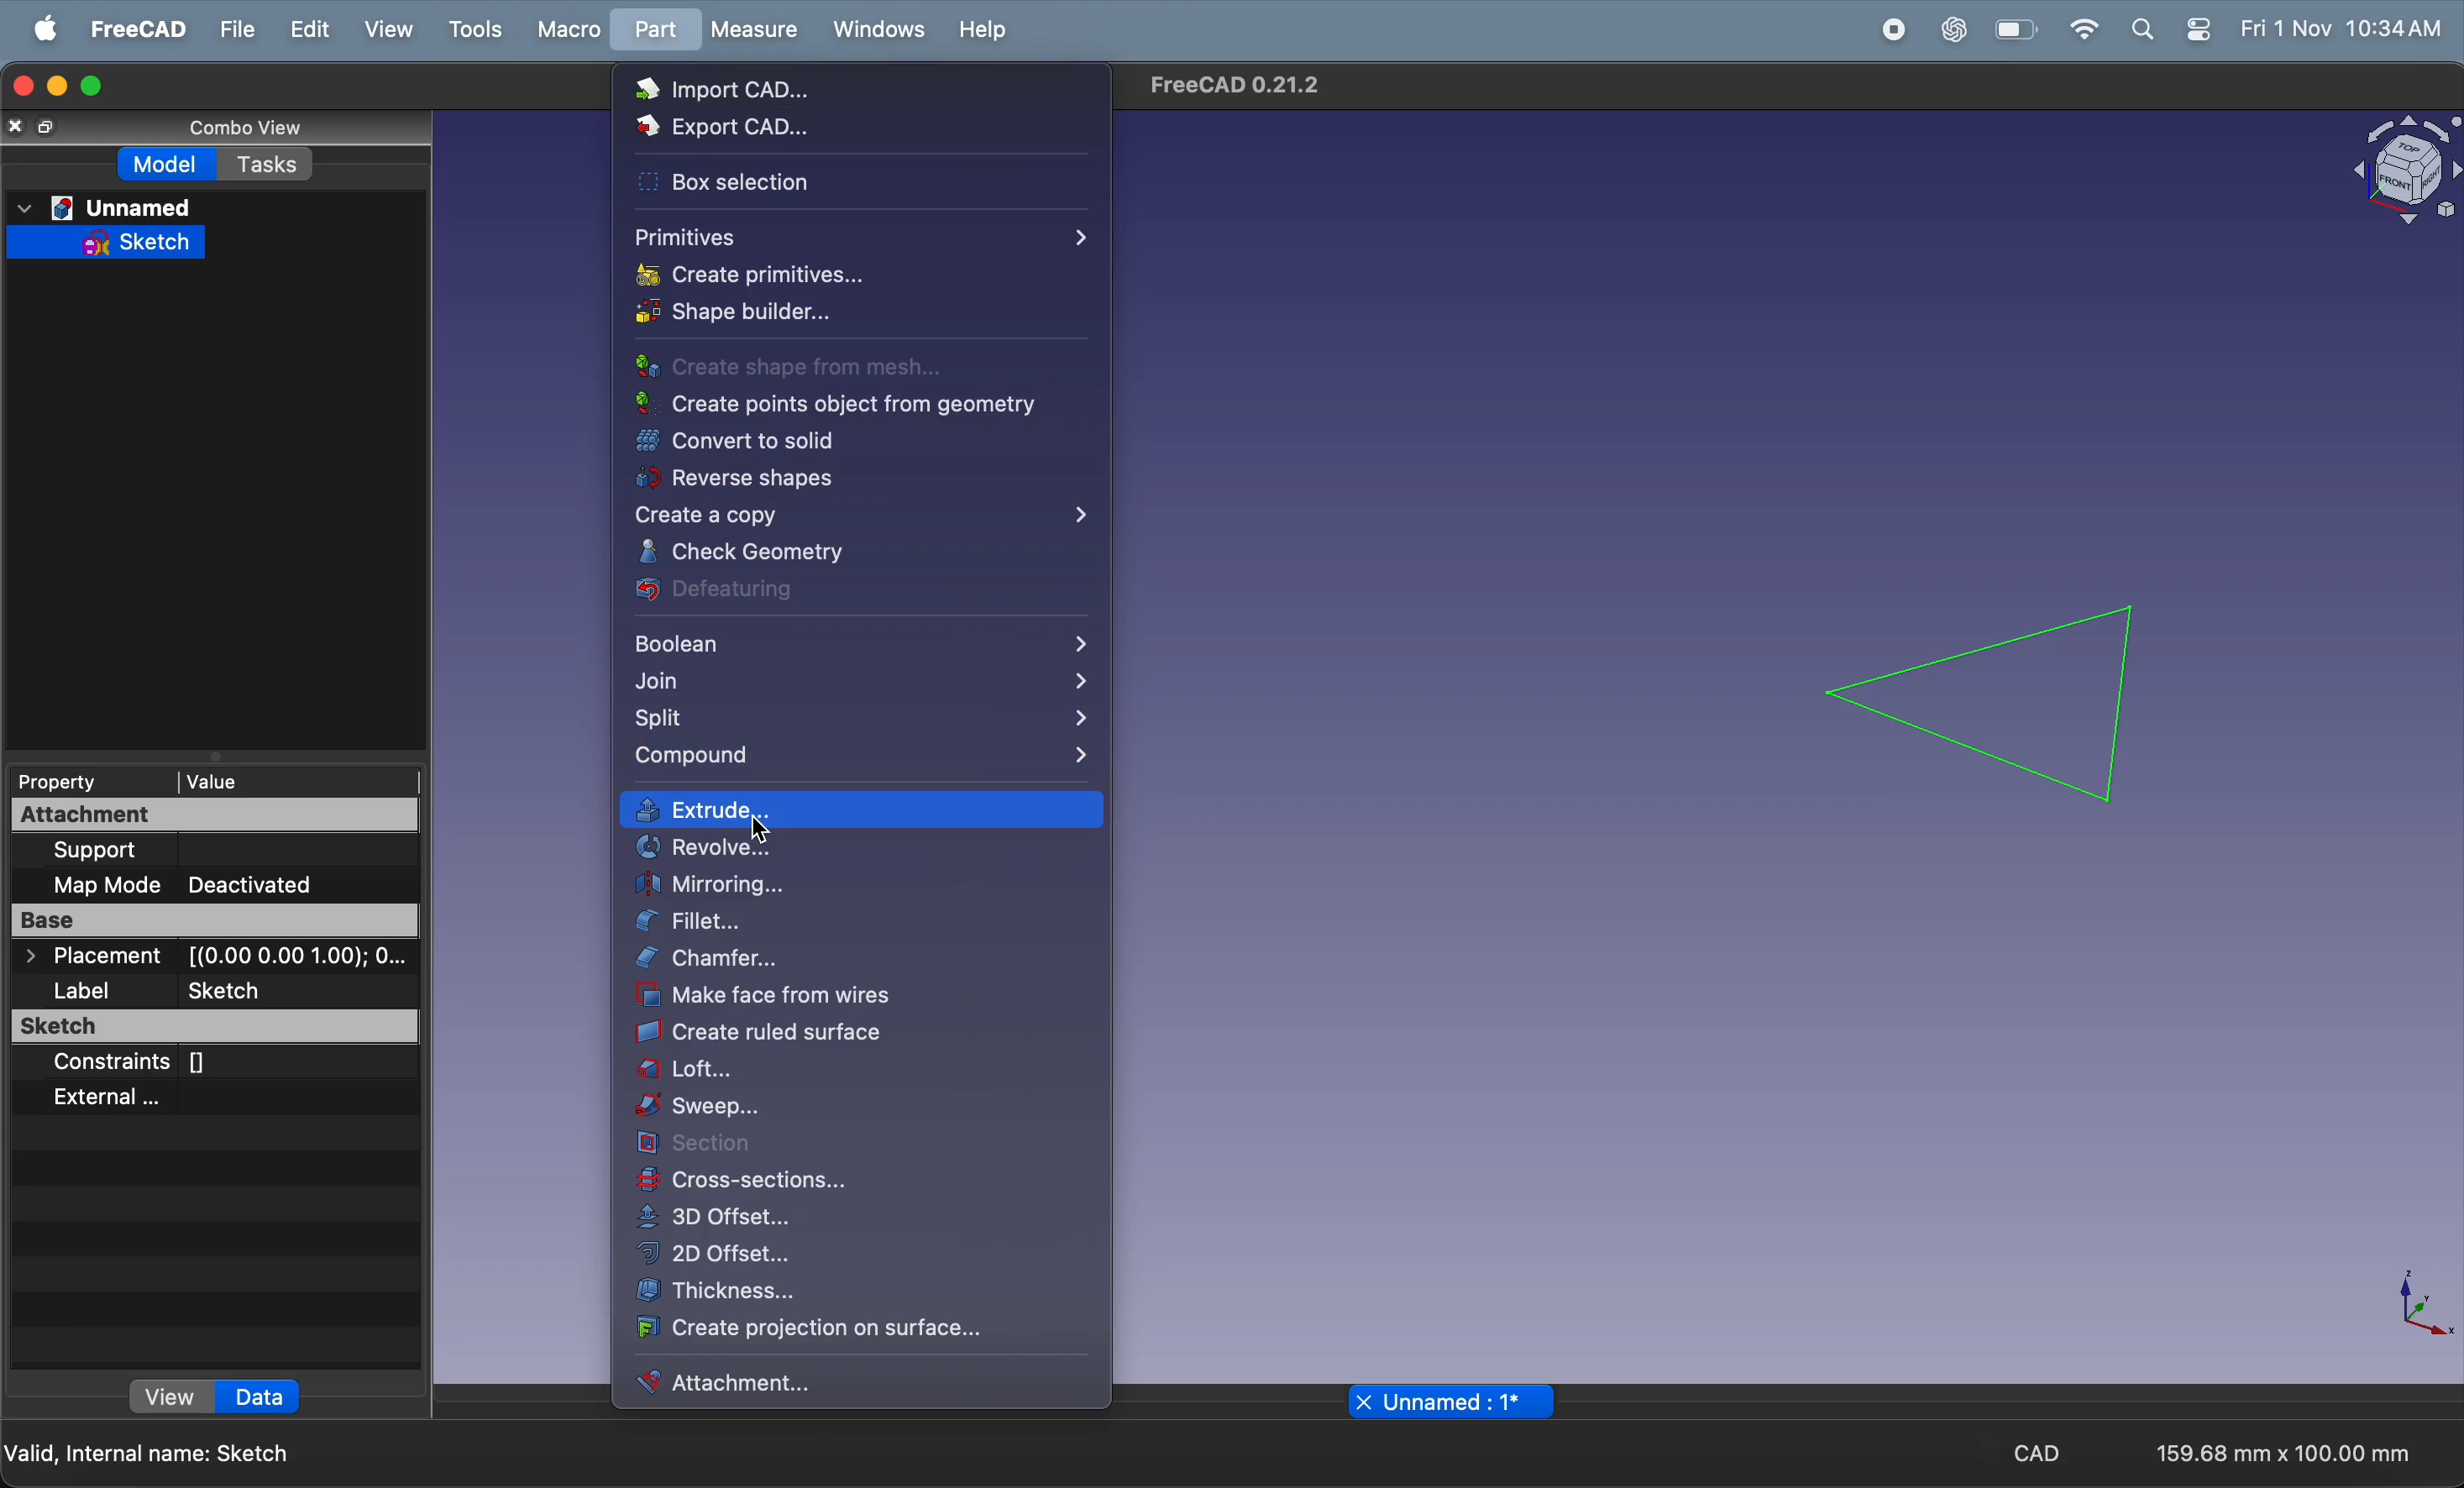  What do you see at coordinates (168, 815) in the screenshot?
I see `attachment` at bounding box center [168, 815].